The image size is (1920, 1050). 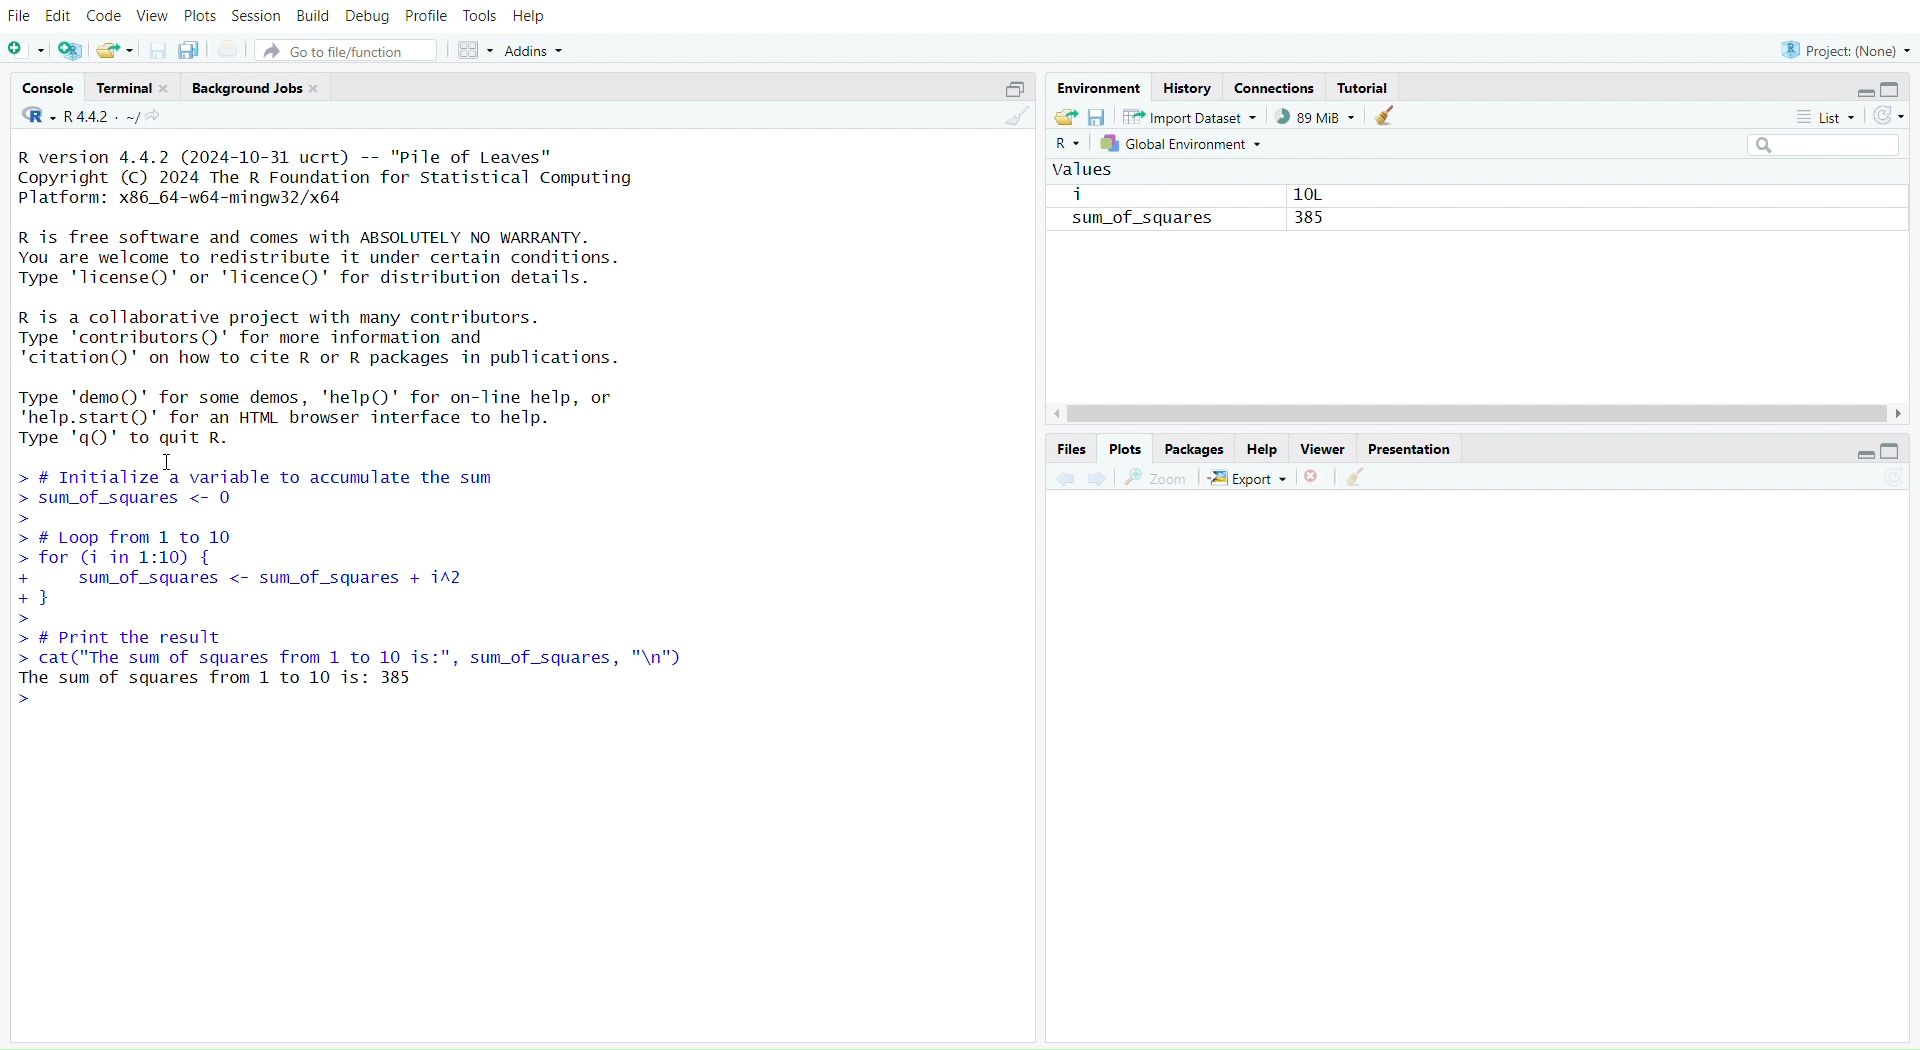 What do you see at coordinates (1189, 89) in the screenshot?
I see `history` at bounding box center [1189, 89].